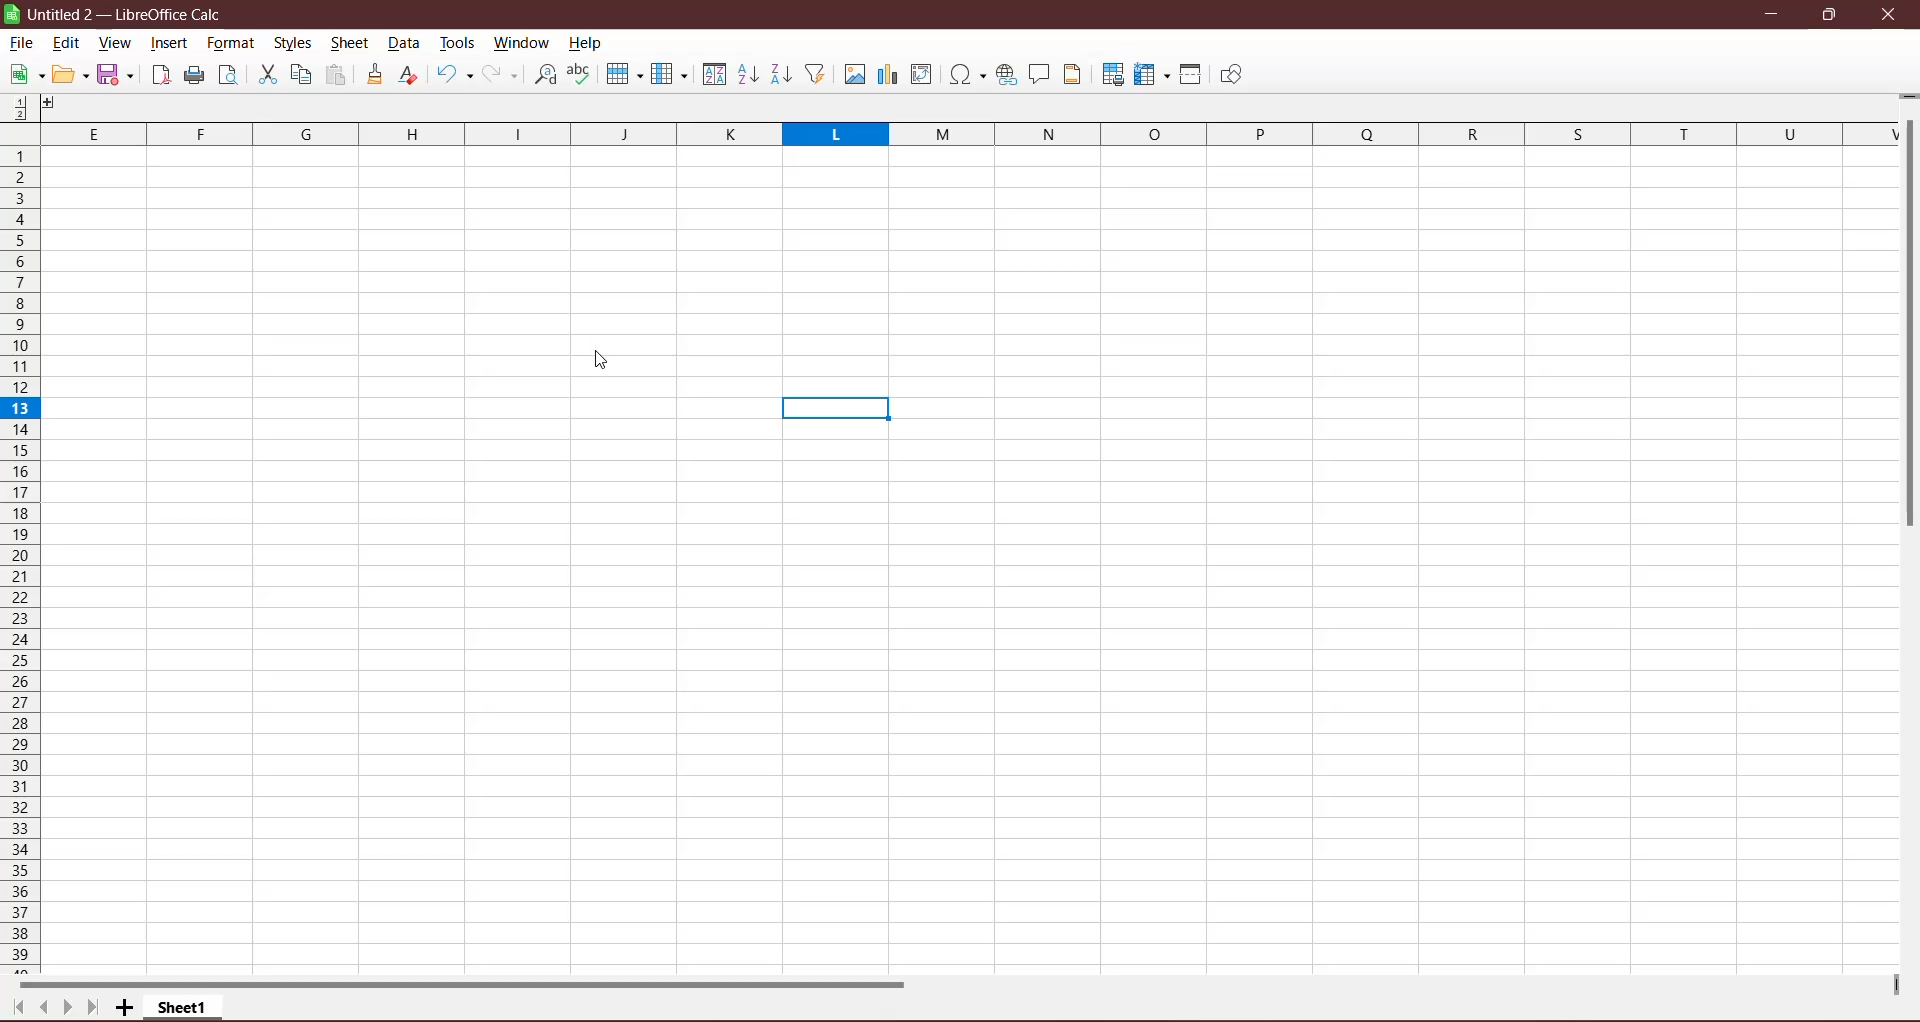 The image size is (1920, 1022). I want to click on Export directly as PDF, so click(159, 77).